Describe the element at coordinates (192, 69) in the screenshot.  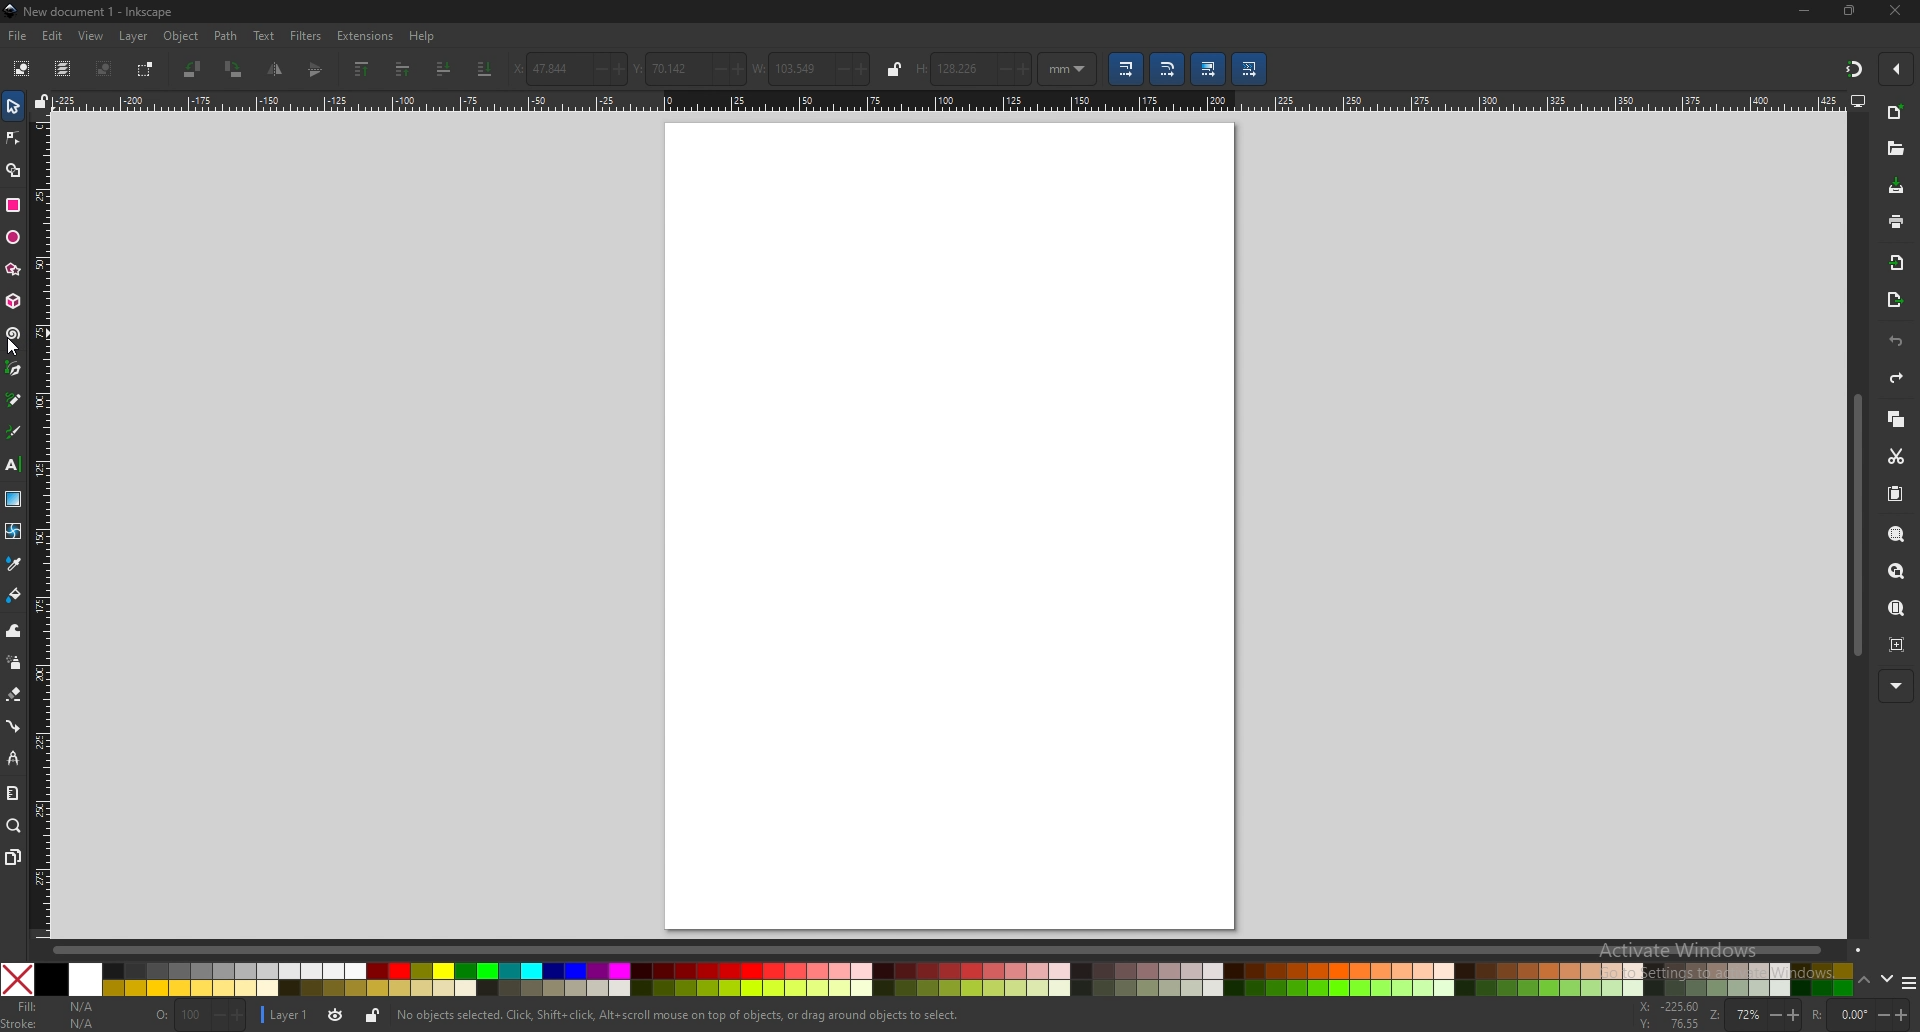
I see `rotate 90 degree ccw` at that location.